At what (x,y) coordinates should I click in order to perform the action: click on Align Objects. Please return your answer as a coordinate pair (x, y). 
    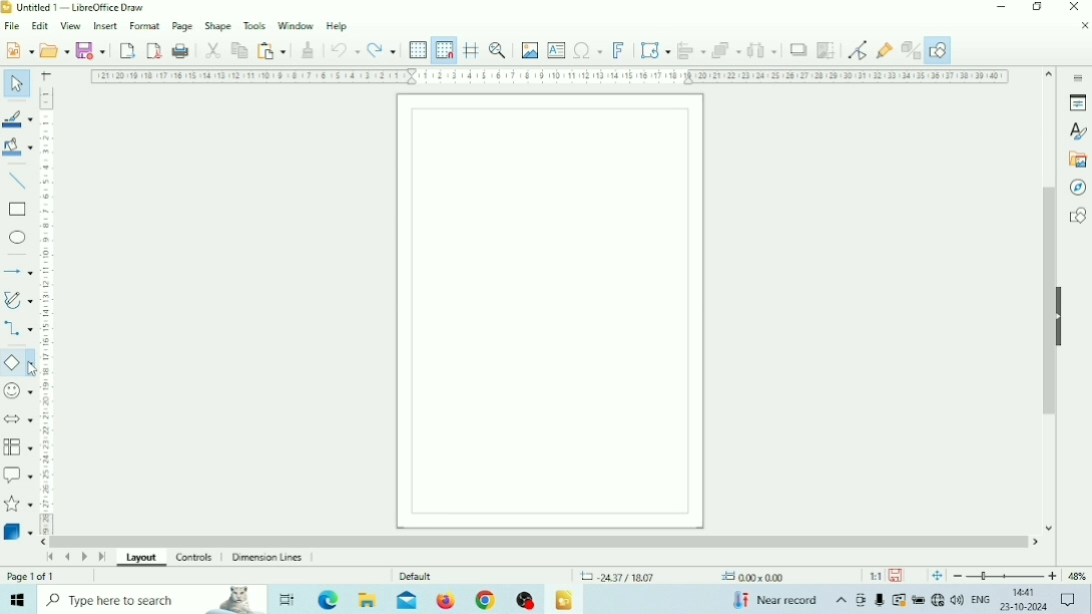
    Looking at the image, I should click on (691, 50).